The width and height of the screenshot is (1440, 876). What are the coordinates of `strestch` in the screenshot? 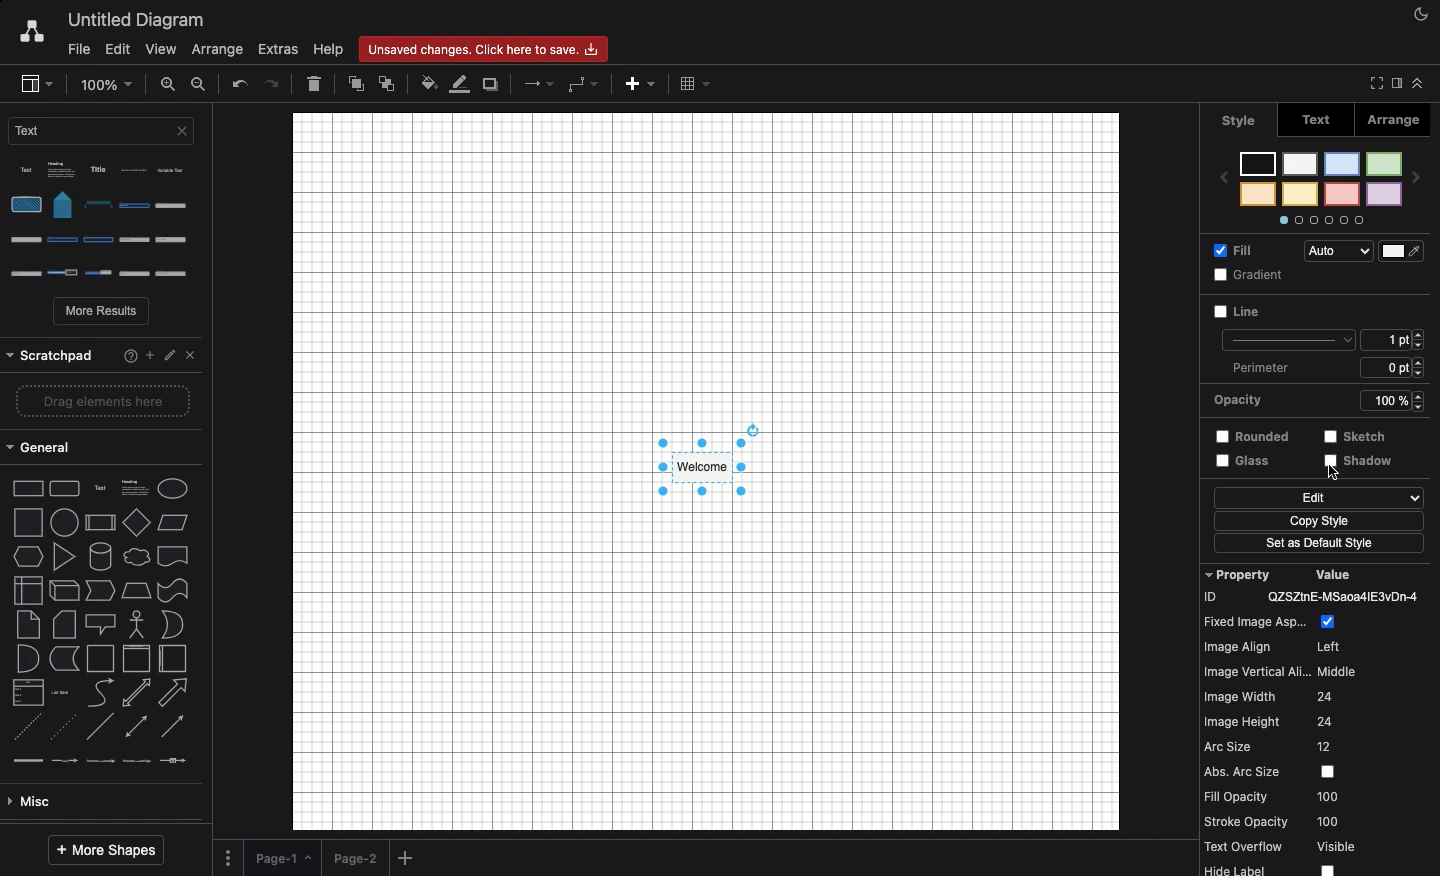 It's located at (1389, 399).